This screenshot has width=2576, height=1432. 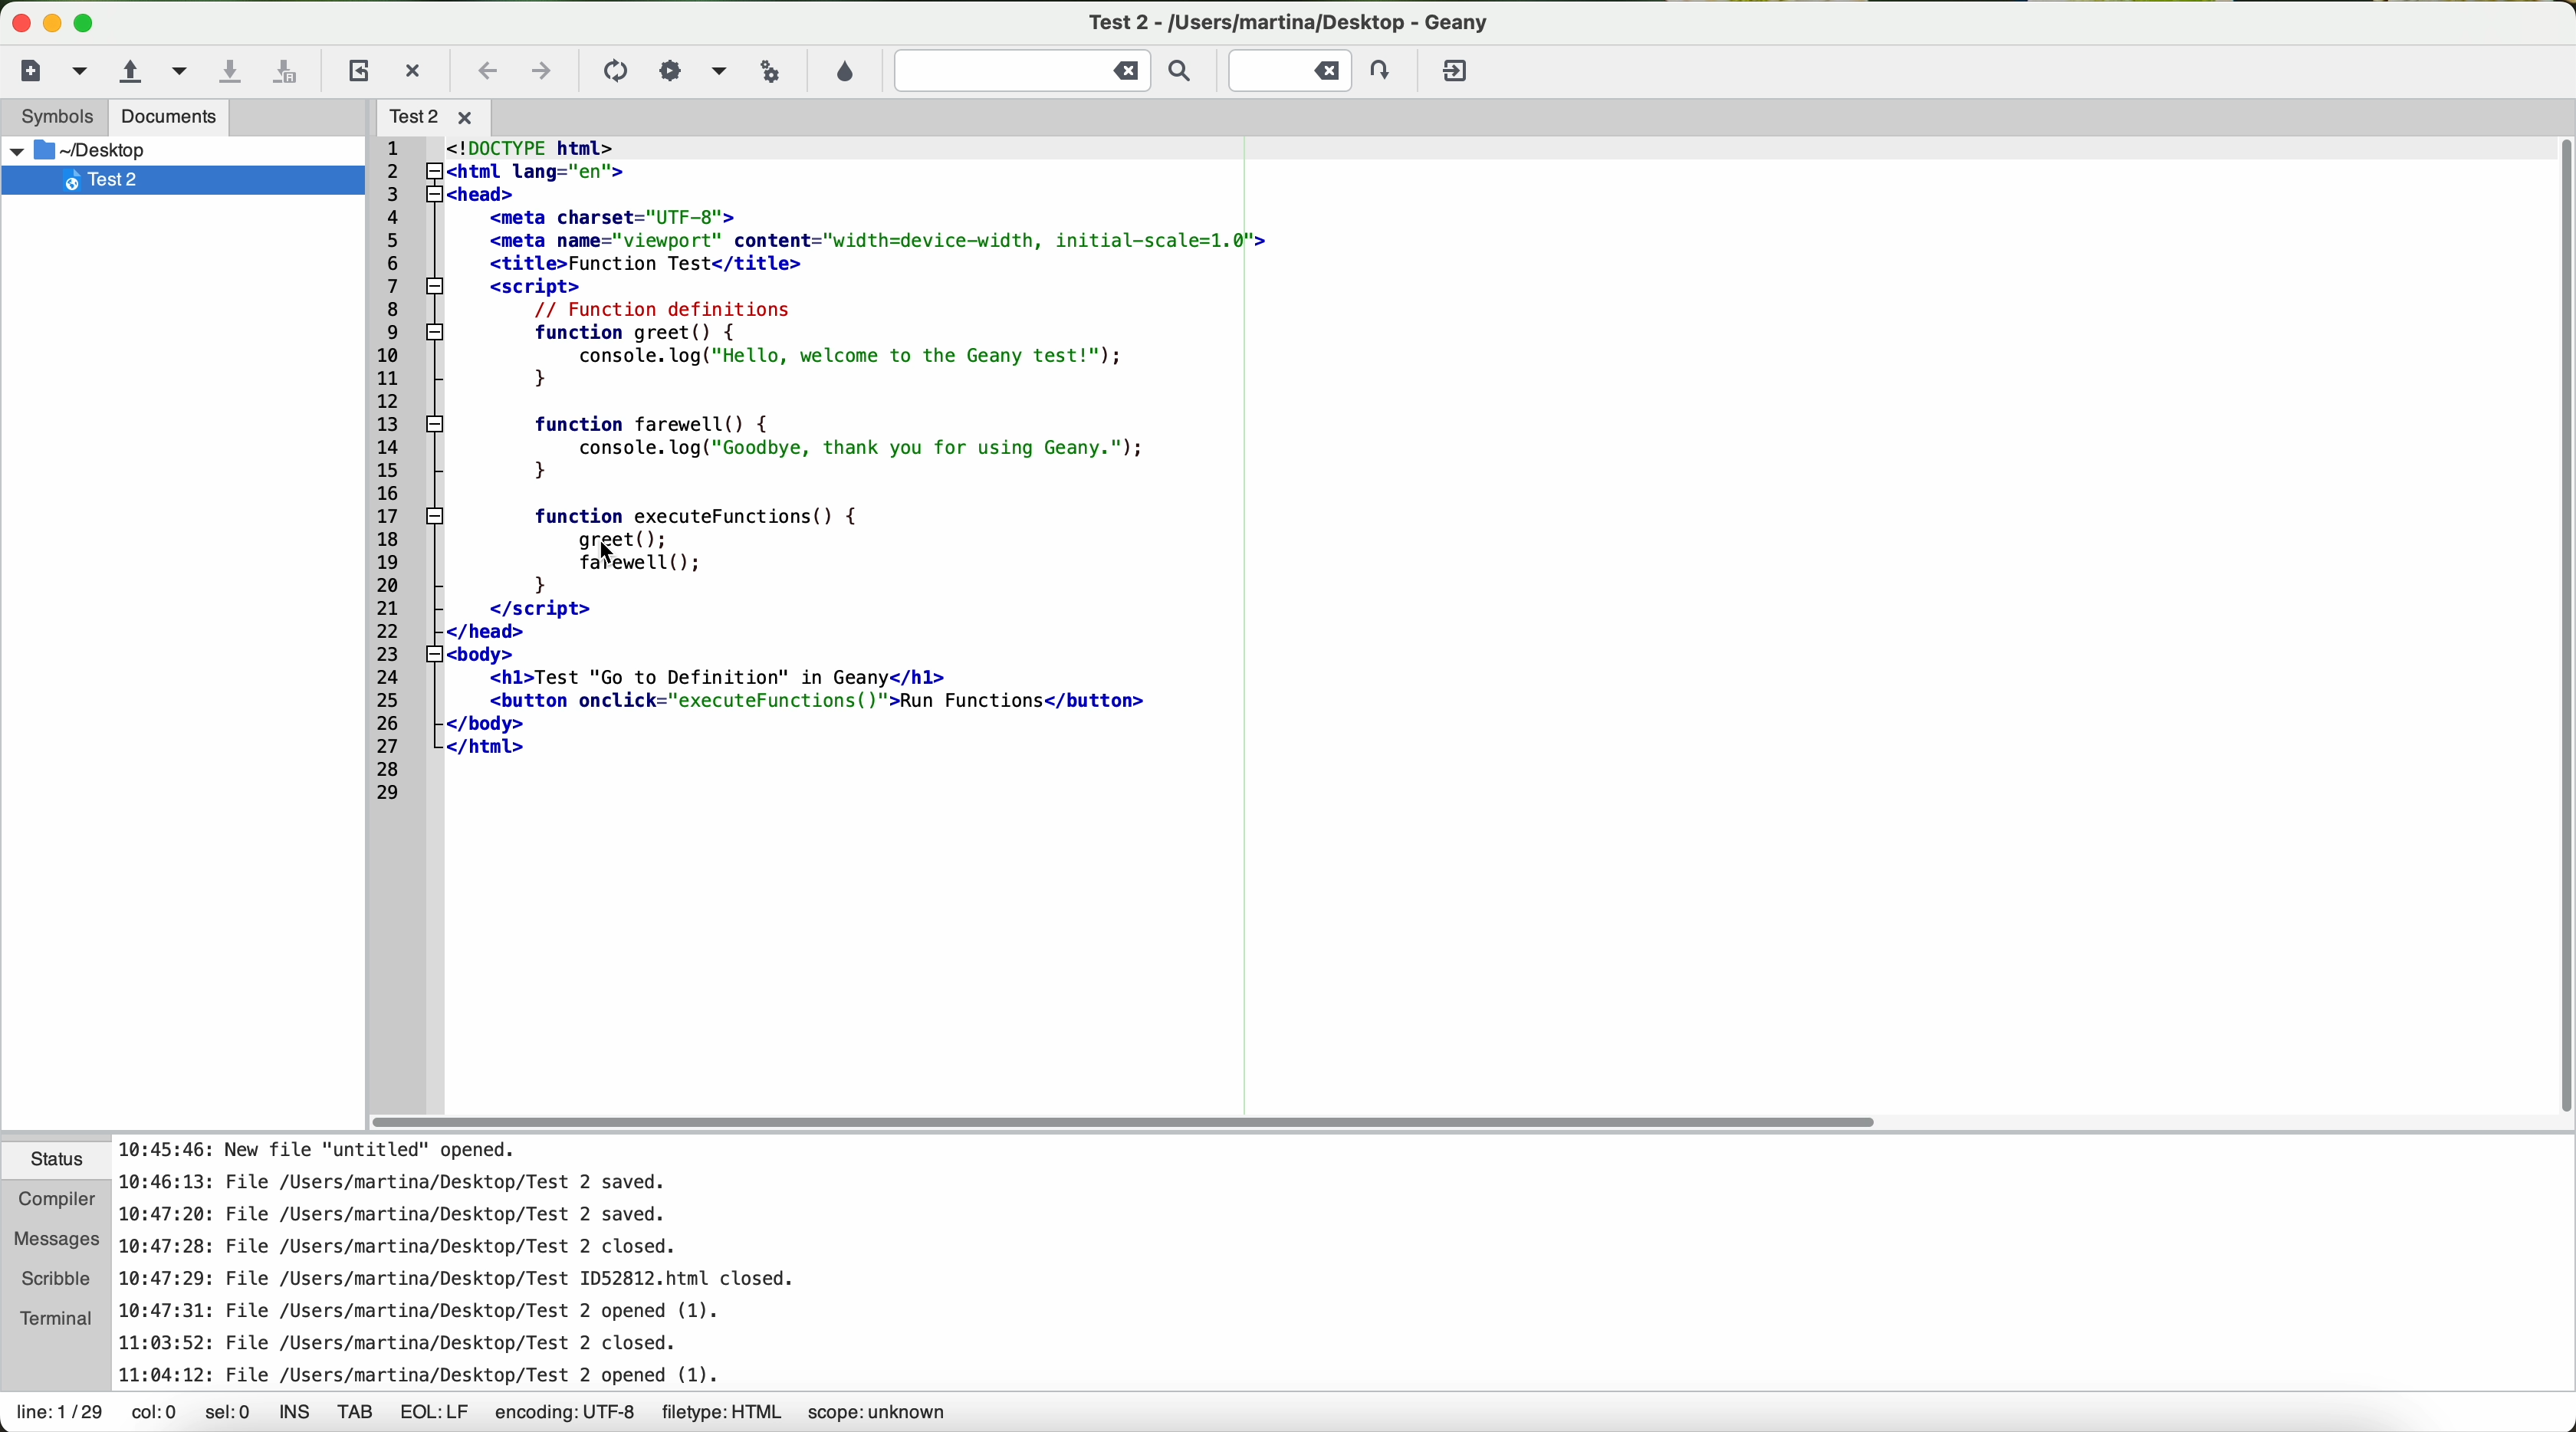 What do you see at coordinates (47, 117) in the screenshot?
I see `symbols` at bounding box center [47, 117].